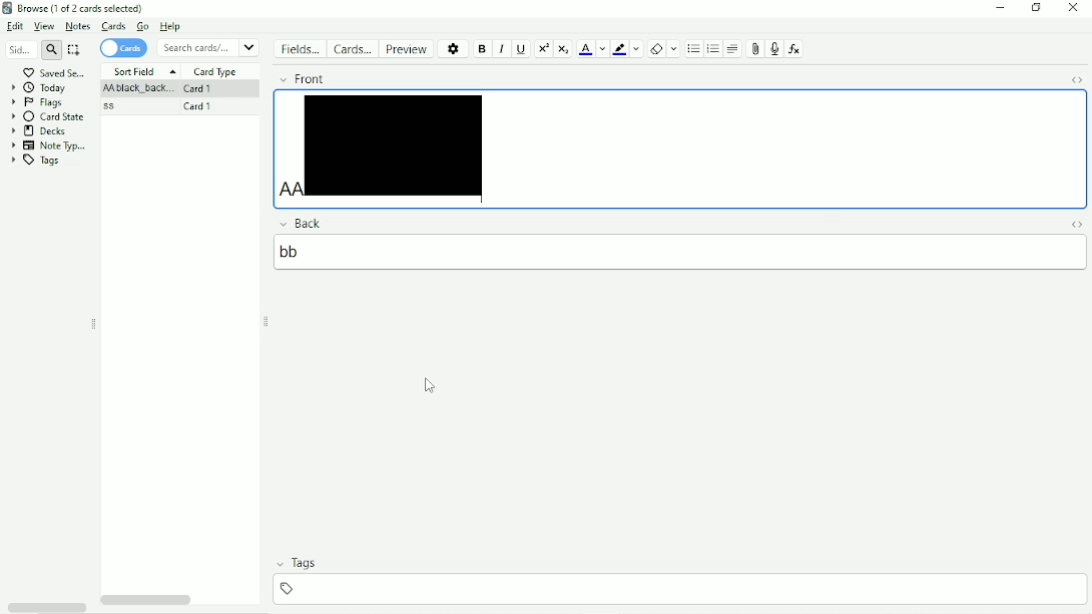  Describe the element at coordinates (123, 49) in the screenshot. I see `Cards` at that location.